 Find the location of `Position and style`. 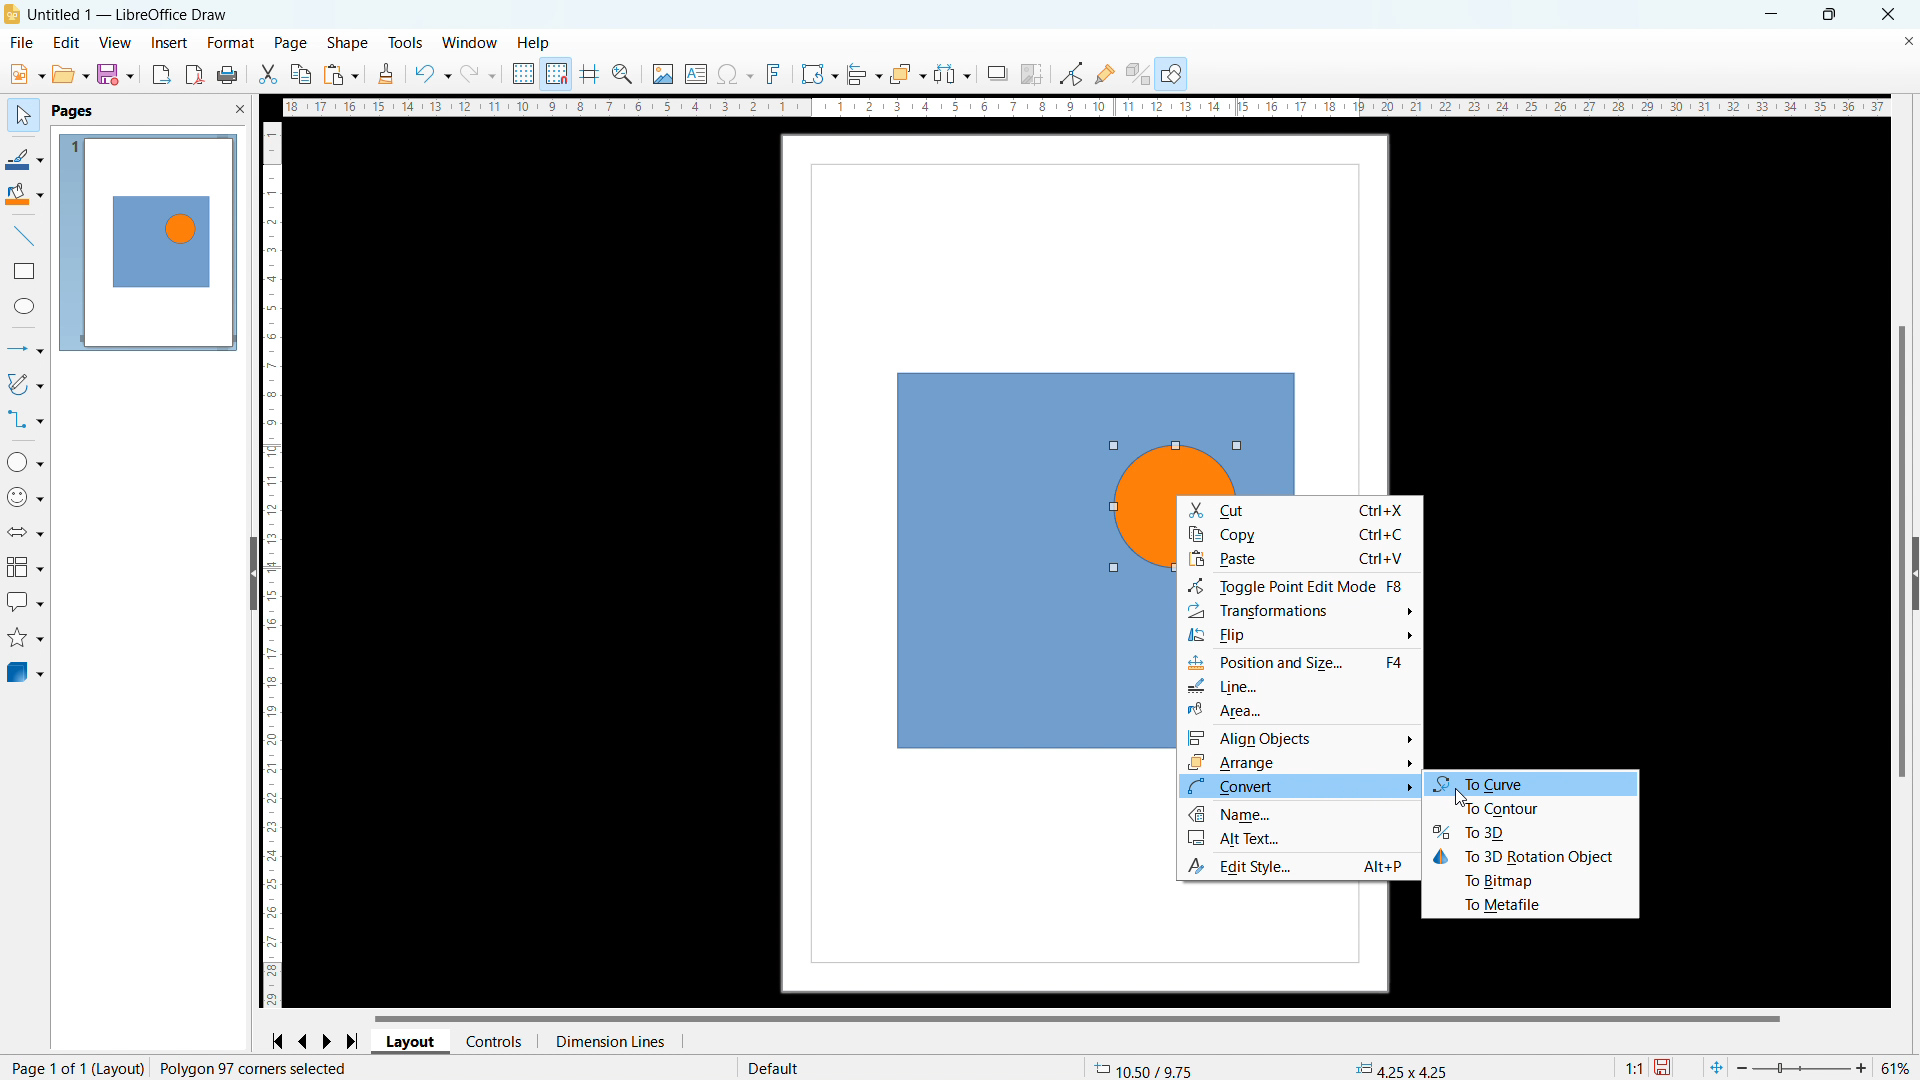

Position and style is located at coordinates (1300, 661).